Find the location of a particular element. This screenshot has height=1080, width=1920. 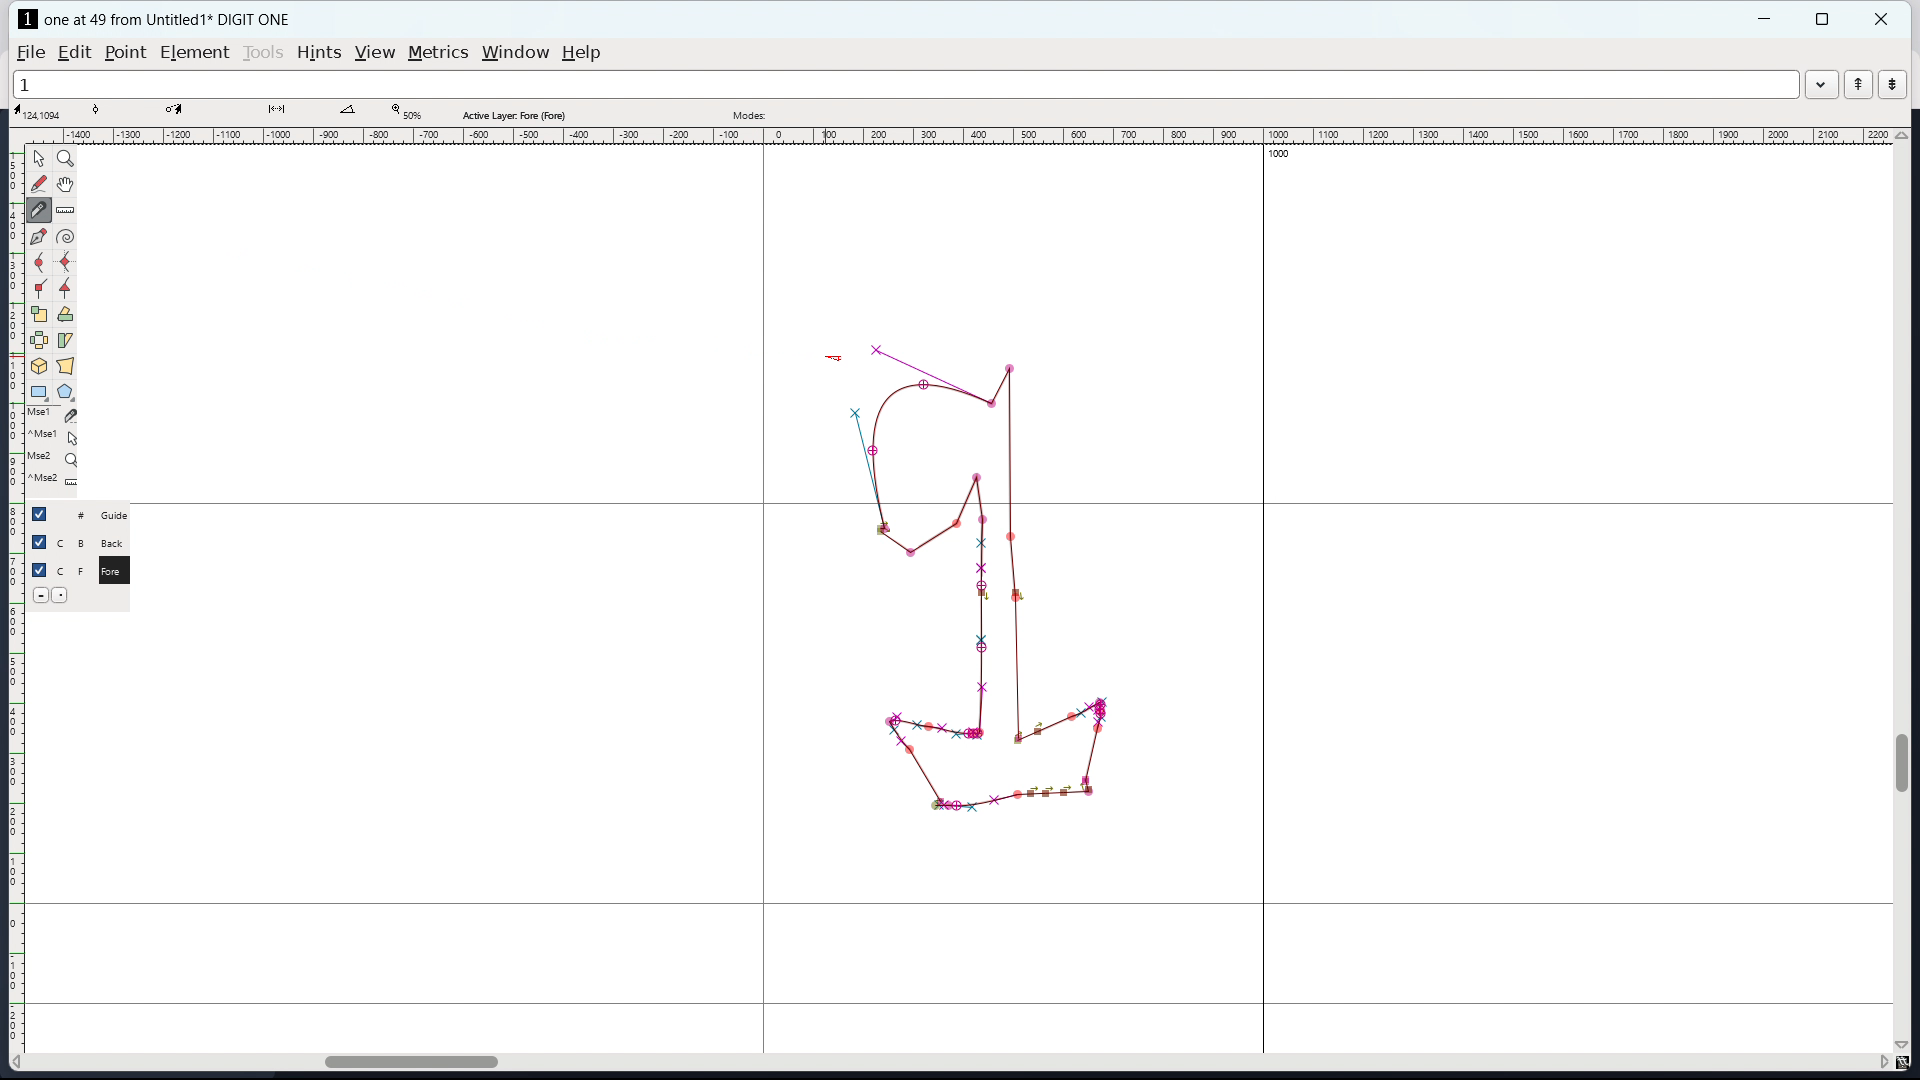

scroll down is located at coordinates (1903, 1044).